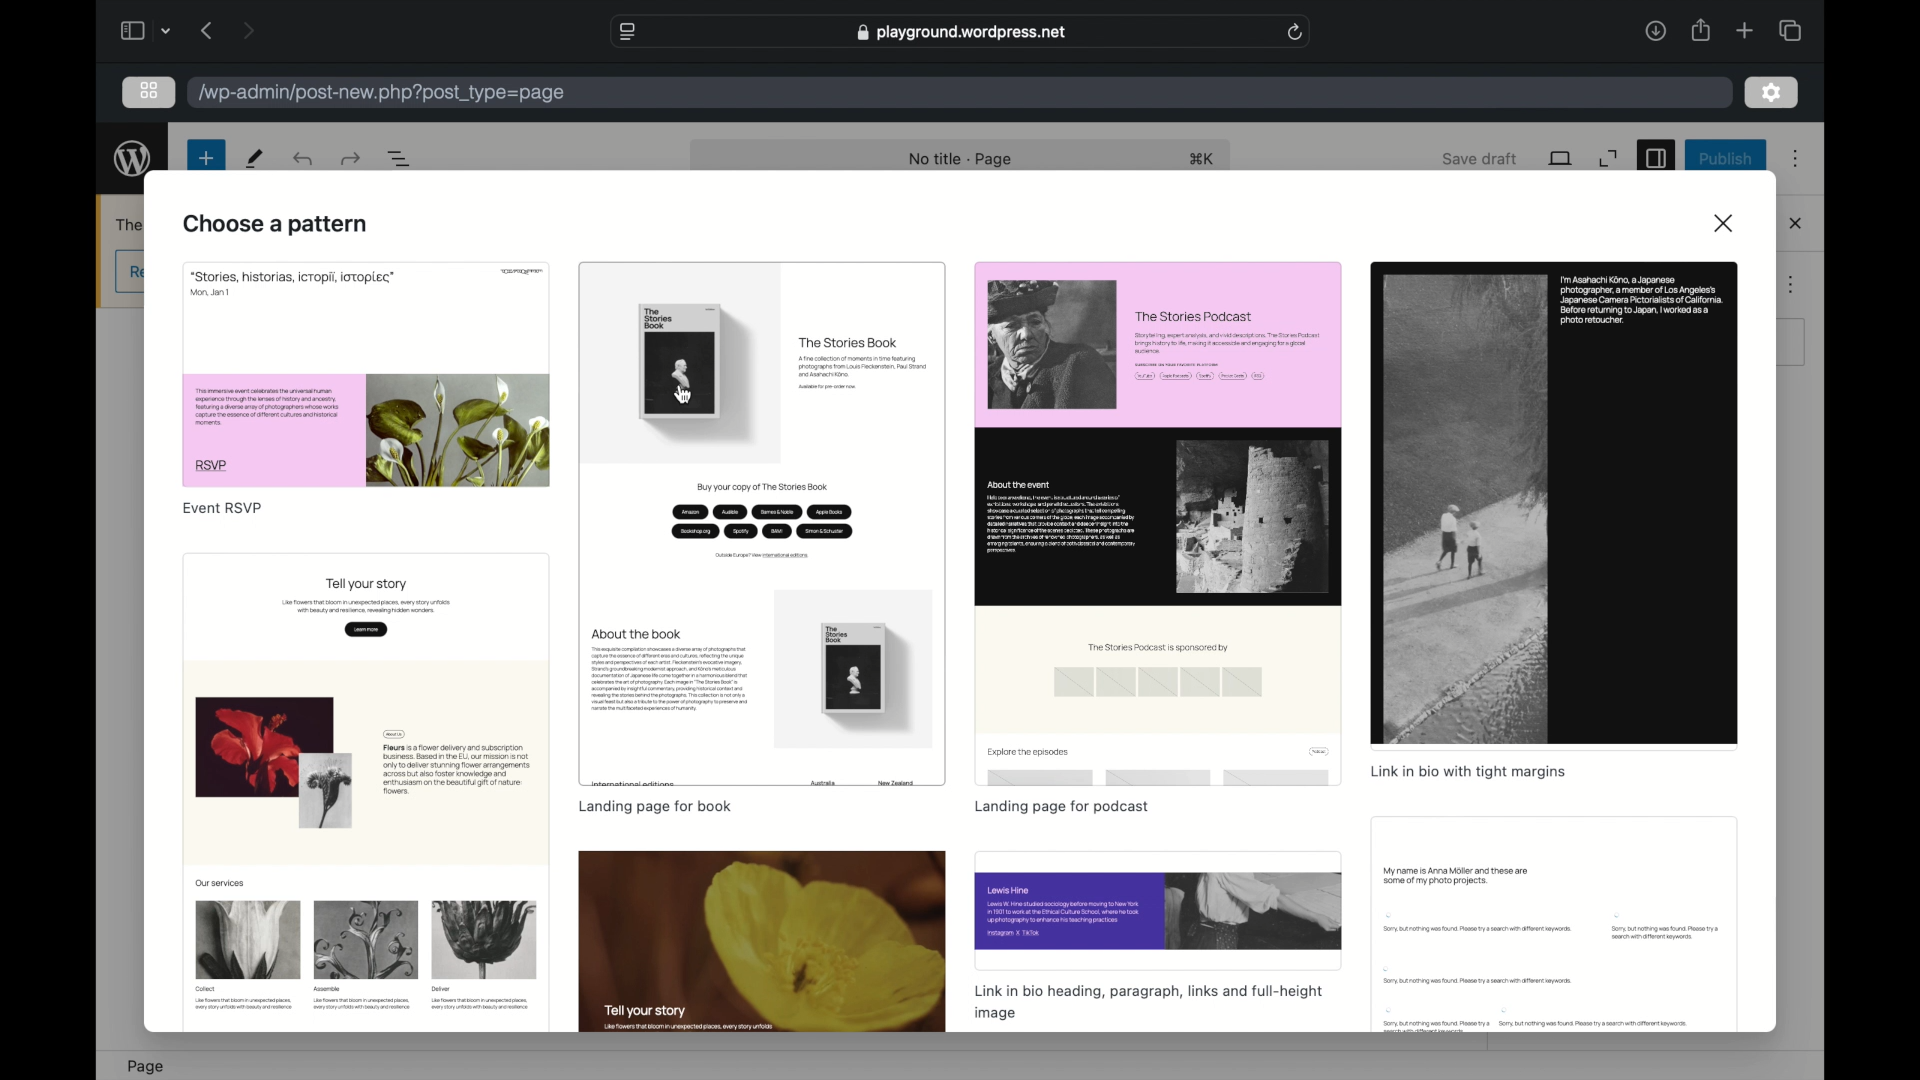  What do you see at coordinates (1702, 31) in the screenshot?
I see `share` at bounding box center [1702, 31].